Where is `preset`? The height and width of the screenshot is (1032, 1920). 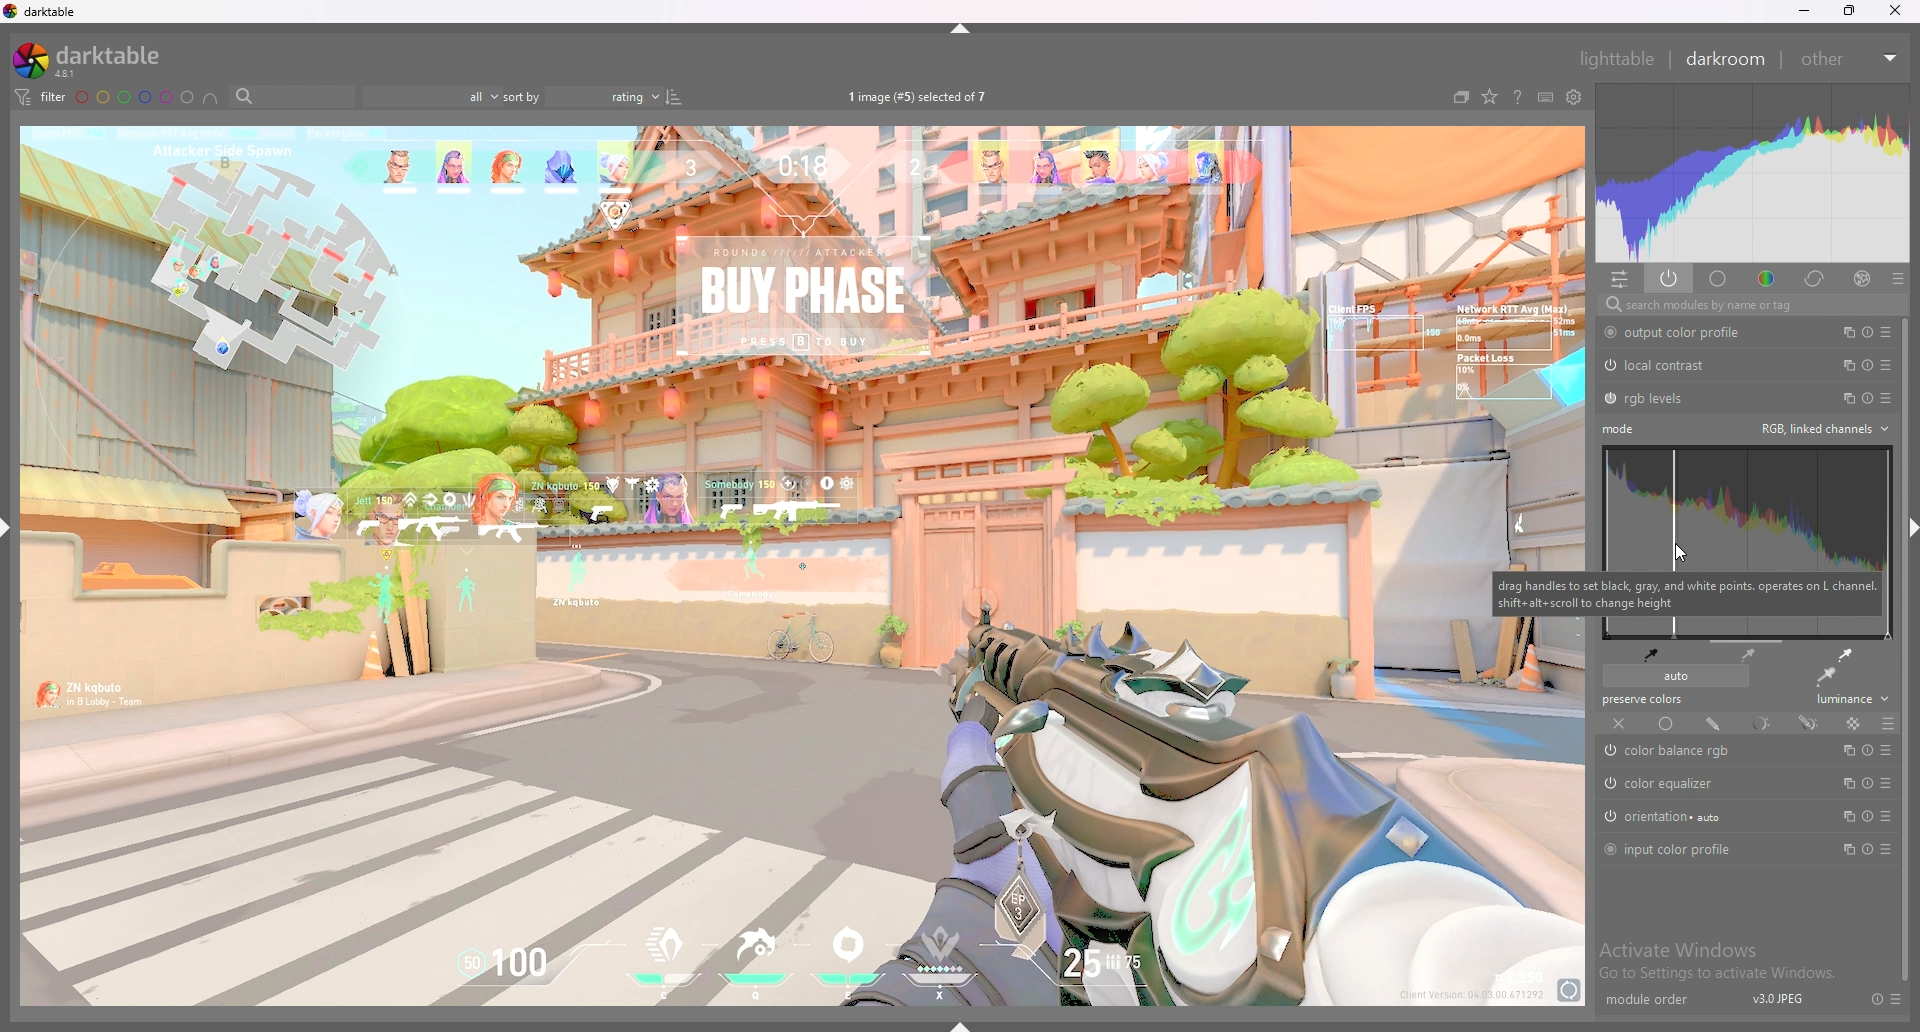 preset is located at coordinates (1887, 816).